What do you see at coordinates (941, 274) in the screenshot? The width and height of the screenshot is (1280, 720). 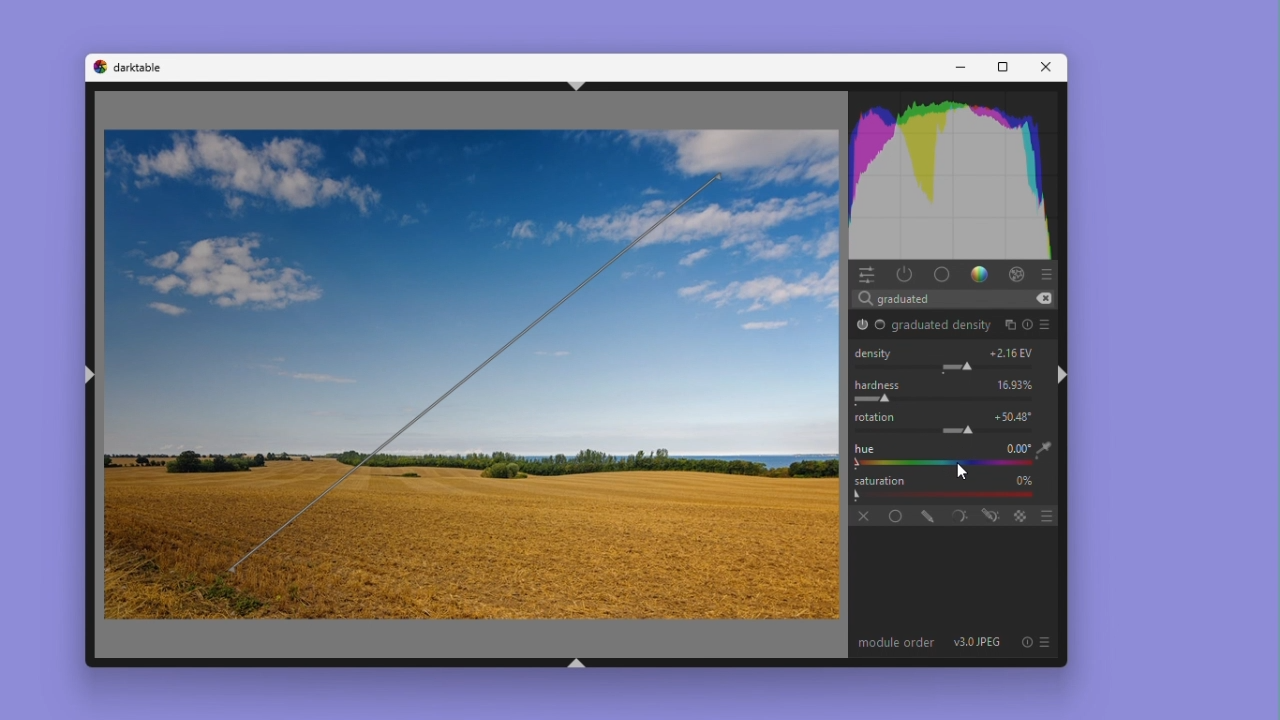 I see `base` at bounding box center [941, 274].